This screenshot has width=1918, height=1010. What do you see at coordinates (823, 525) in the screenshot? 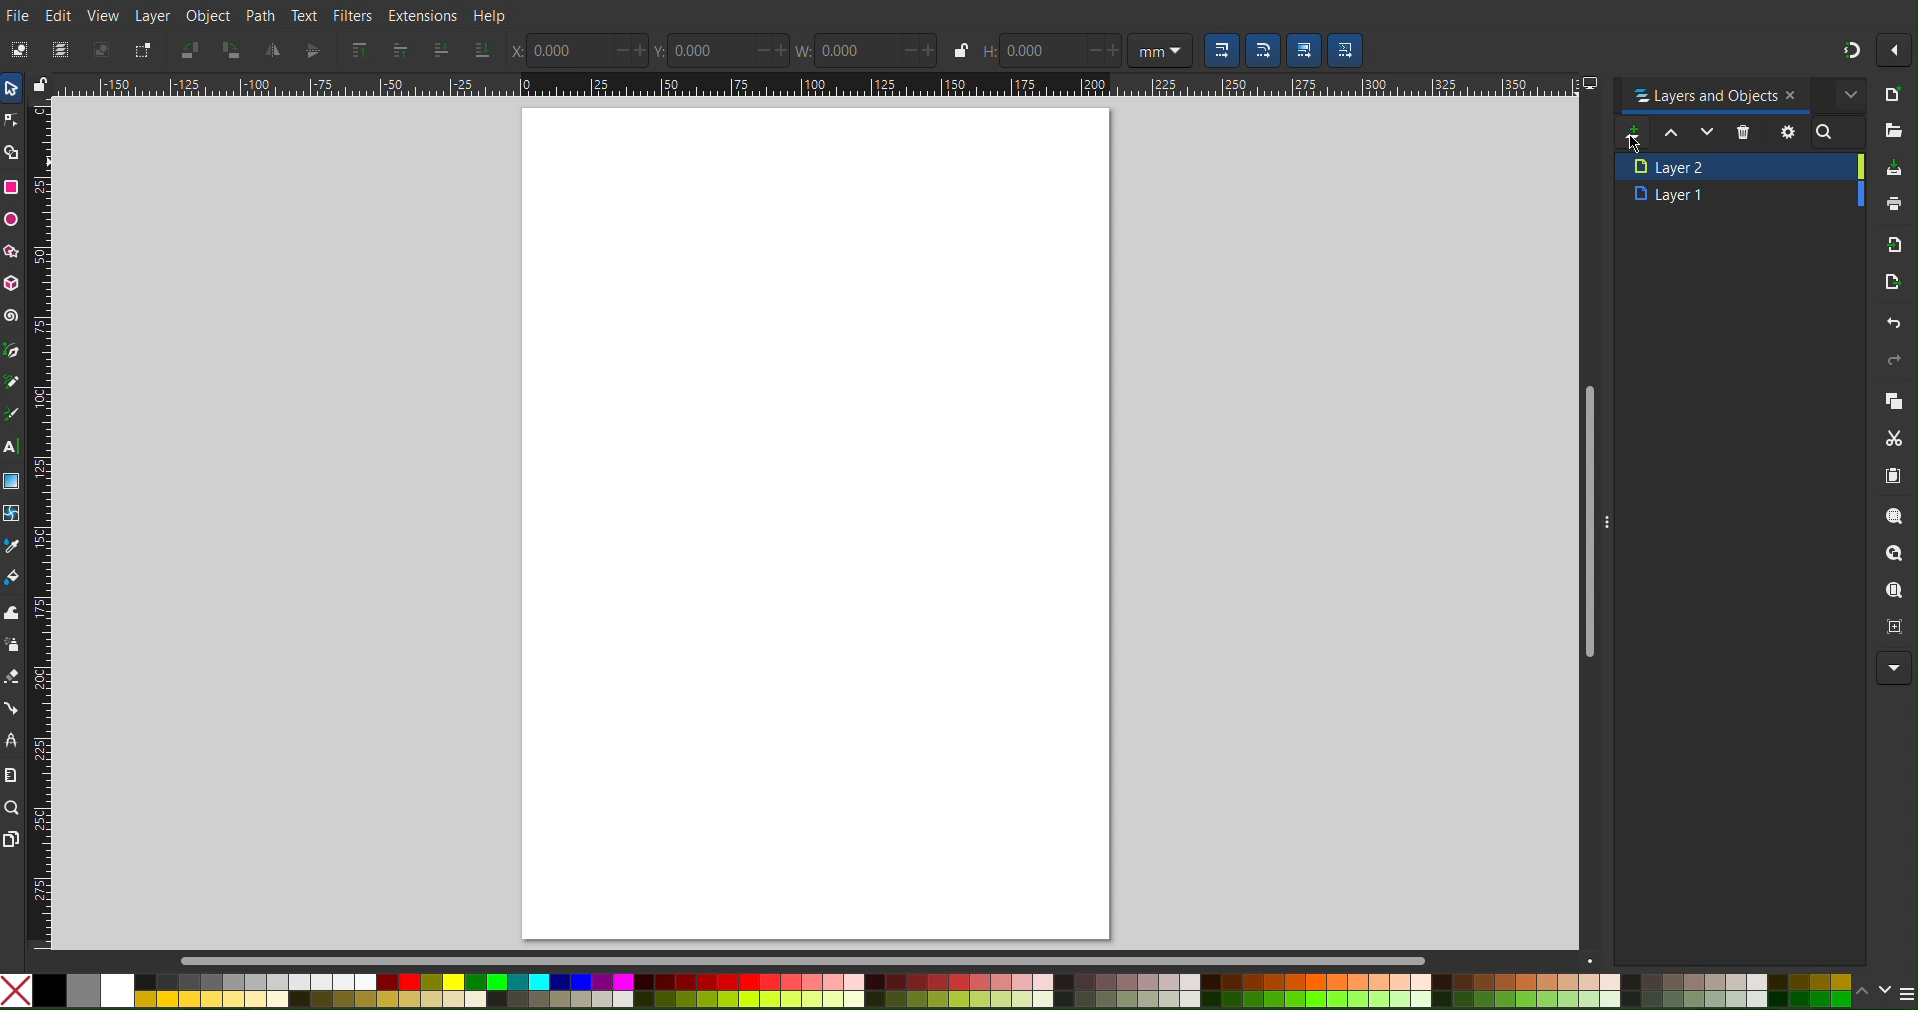
I see `canvas` at bounding box center [823, 525].